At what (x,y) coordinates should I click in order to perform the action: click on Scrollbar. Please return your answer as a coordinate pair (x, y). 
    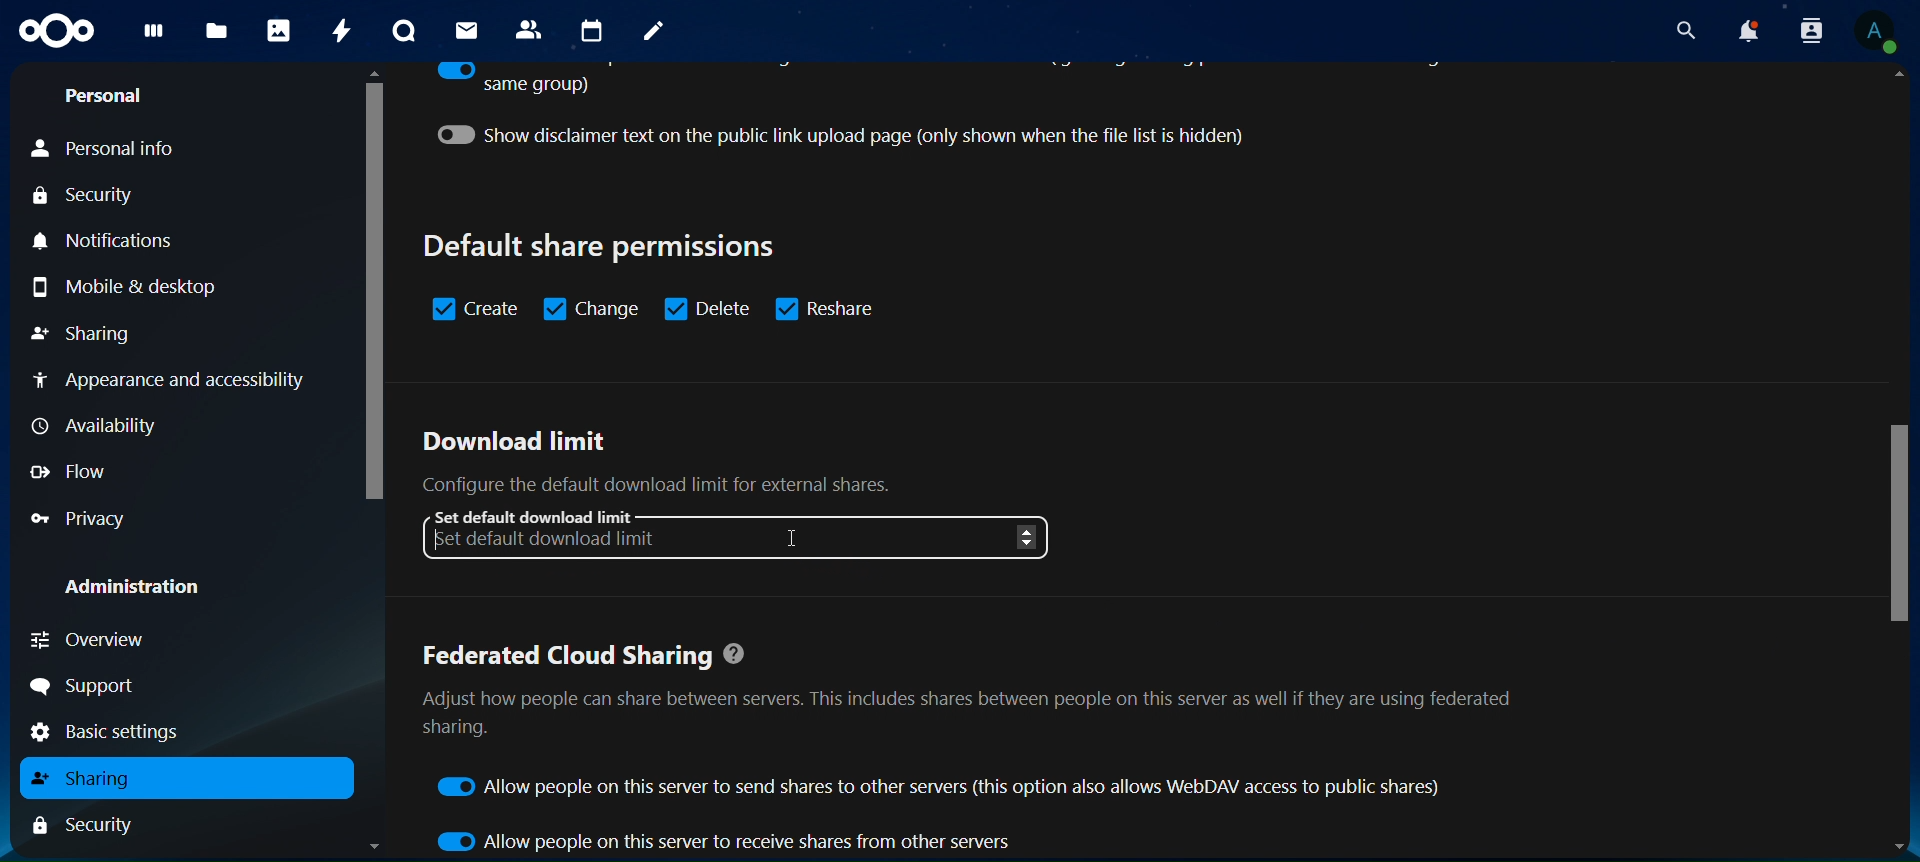
    Looking at the image, I should click on (369, 463).